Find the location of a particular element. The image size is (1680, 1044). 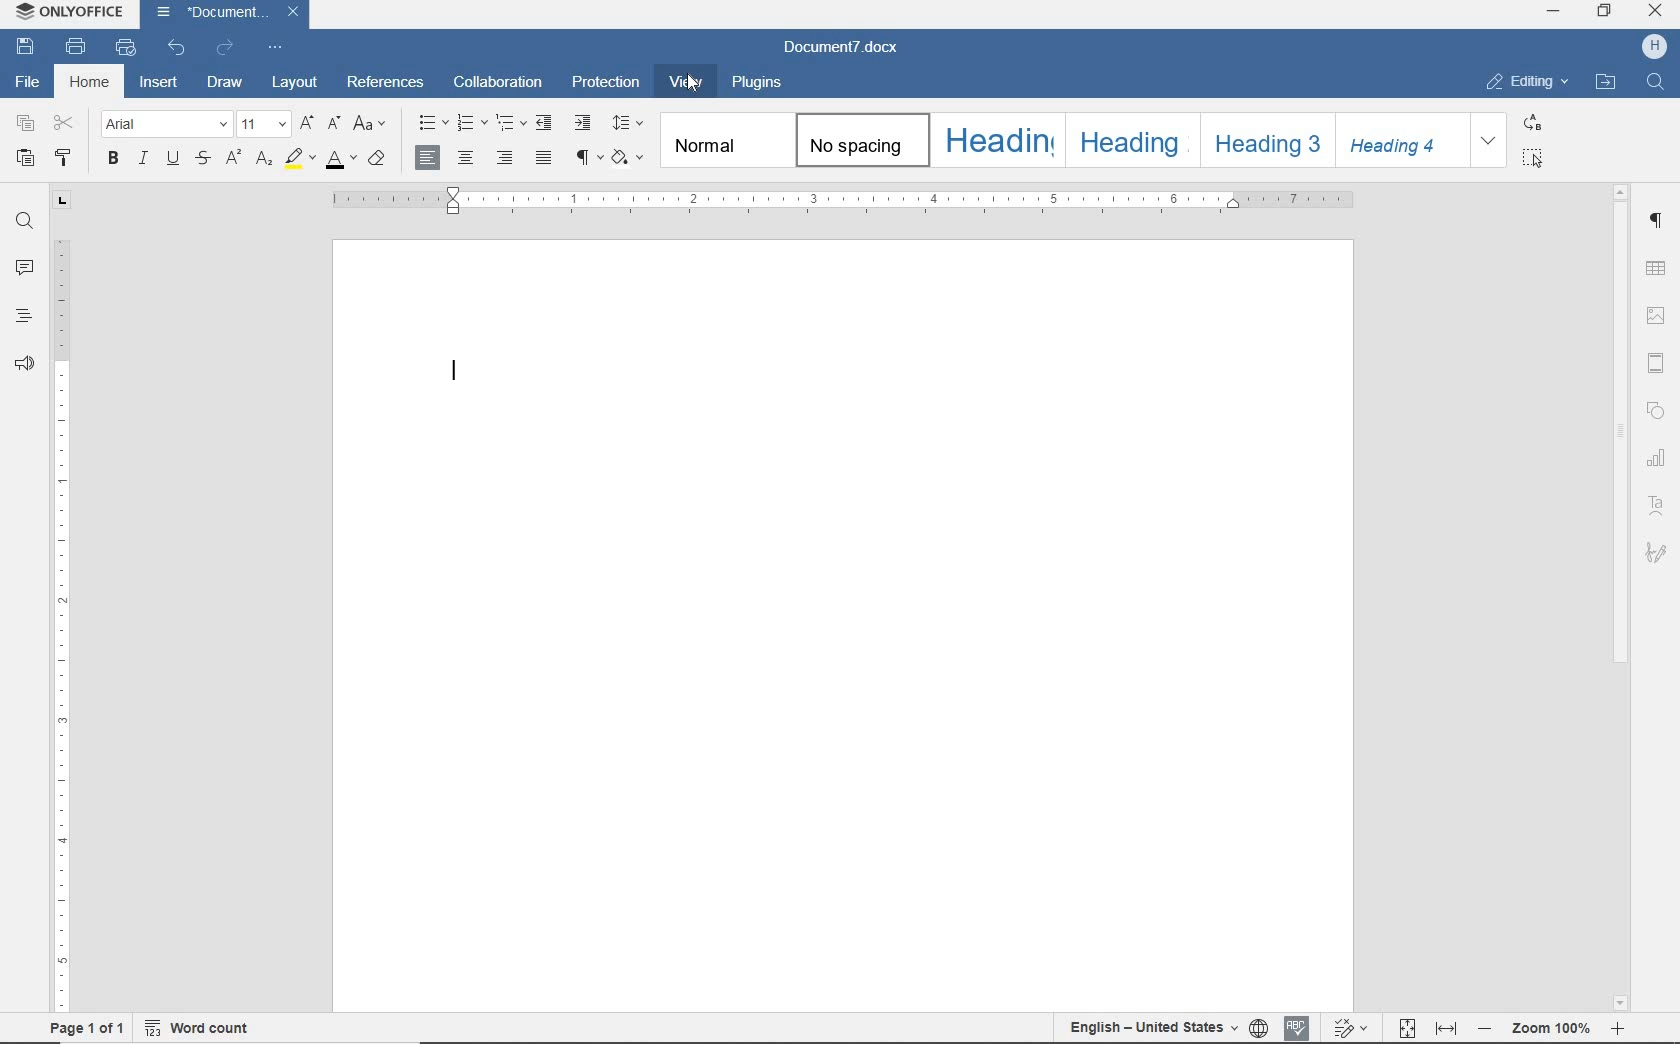

PASTE is located at coordinates (24, 157).